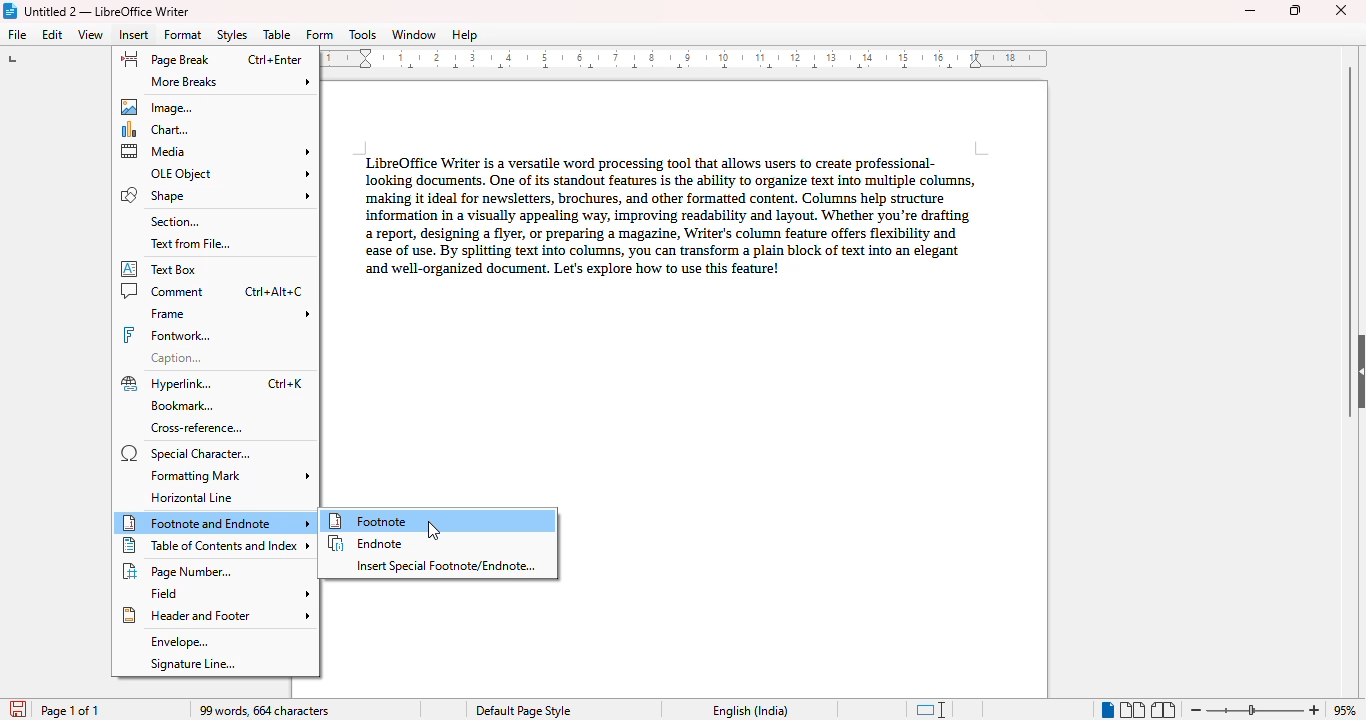 The width and height of the screenshot is (1366, 720). What do you see at coordinates (277, 34) in the screenshot?
I see `table` at bounding box center [277, 34].